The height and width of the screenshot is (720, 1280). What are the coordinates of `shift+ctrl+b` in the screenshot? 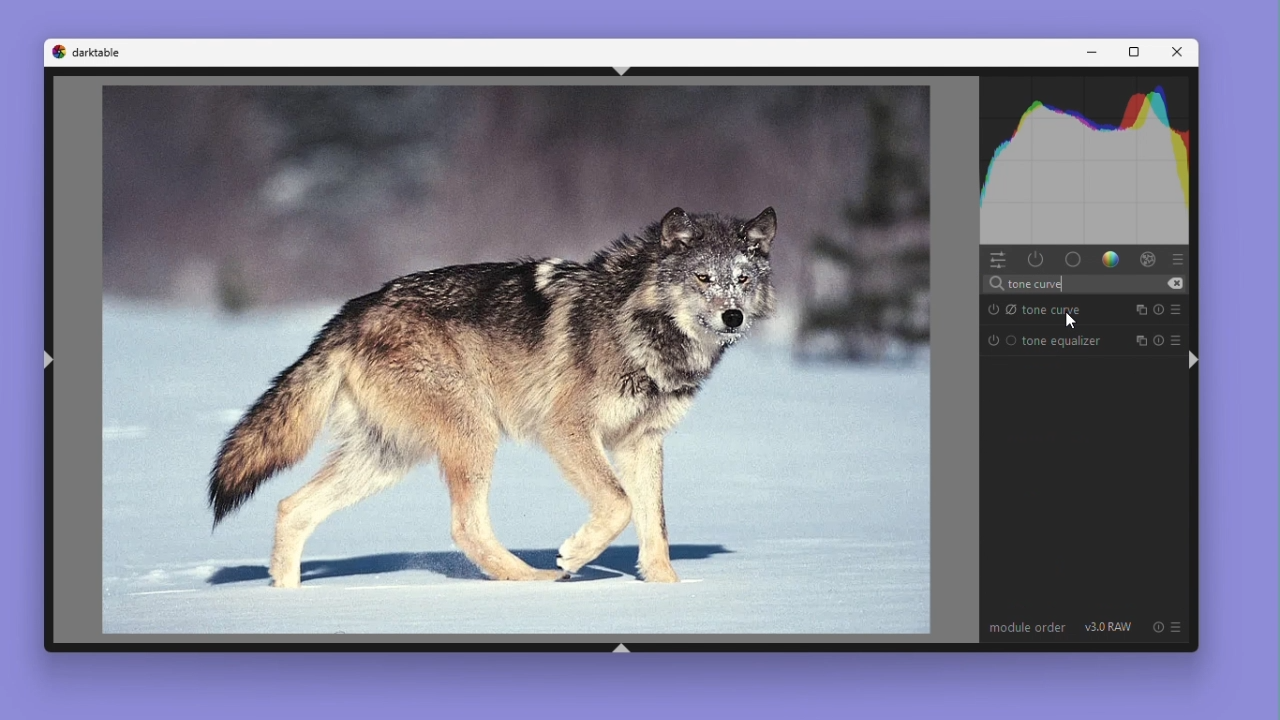 It's located at (625, 646).